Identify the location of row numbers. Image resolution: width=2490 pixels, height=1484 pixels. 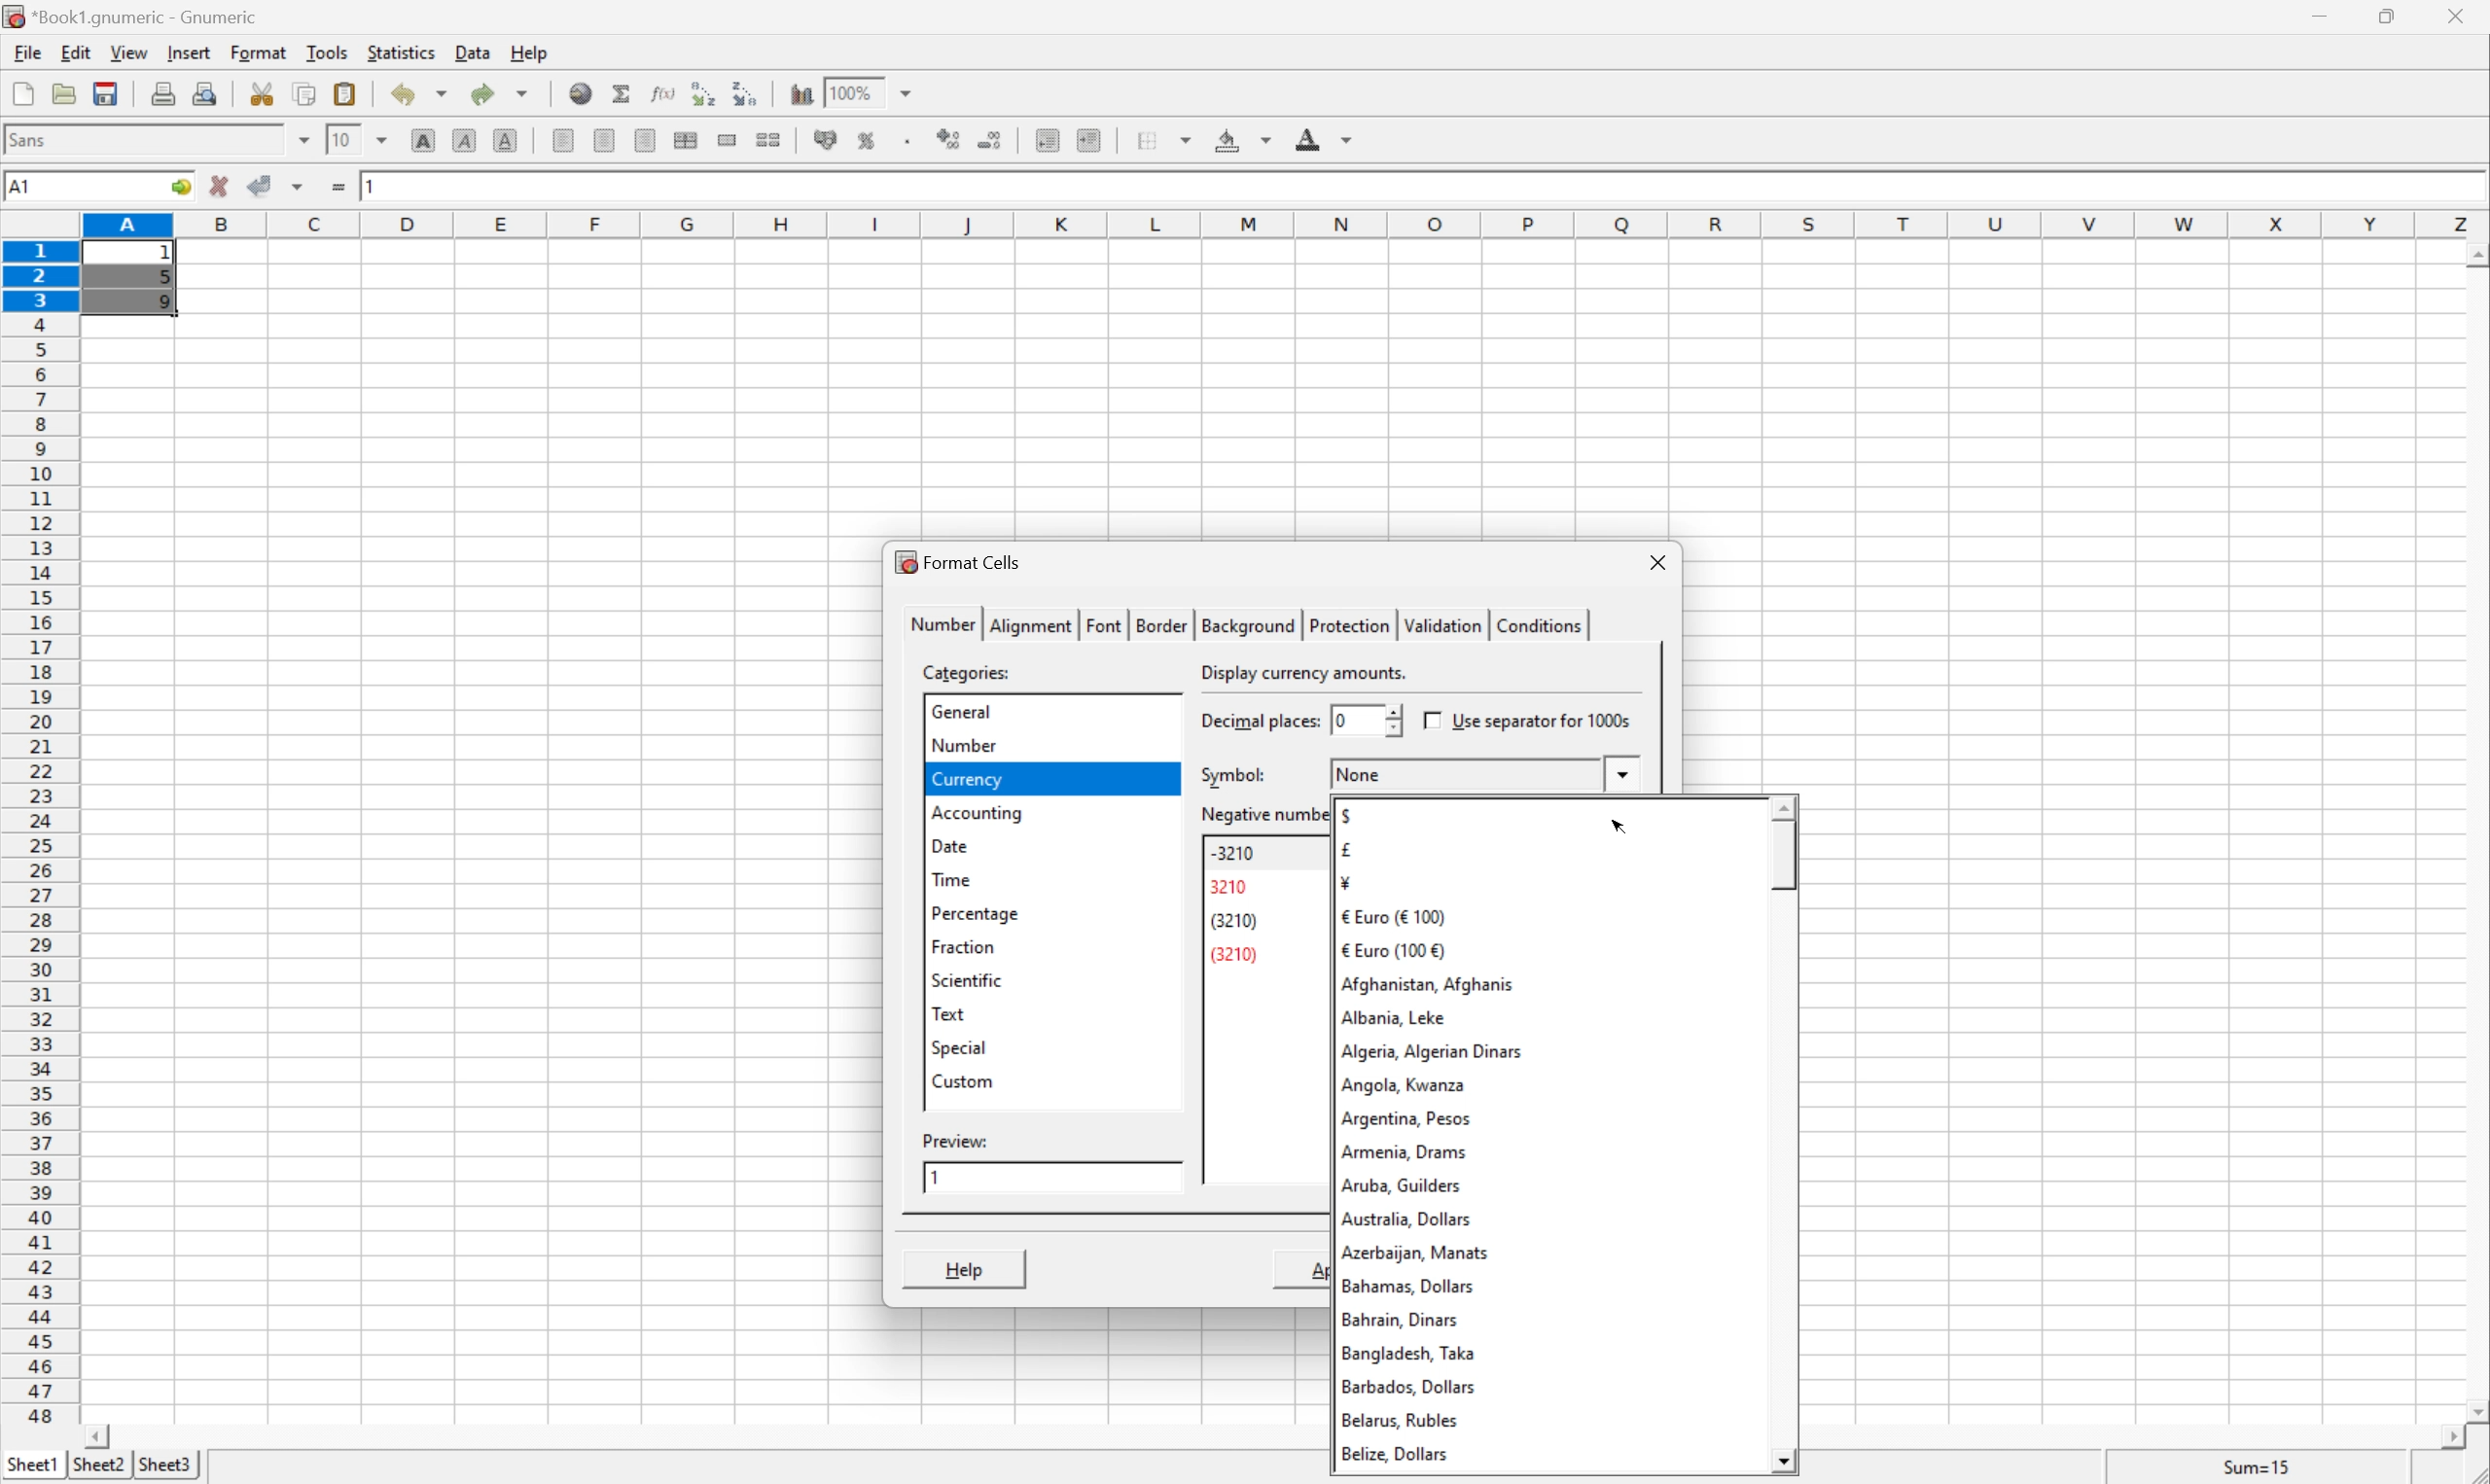
(39, 833).